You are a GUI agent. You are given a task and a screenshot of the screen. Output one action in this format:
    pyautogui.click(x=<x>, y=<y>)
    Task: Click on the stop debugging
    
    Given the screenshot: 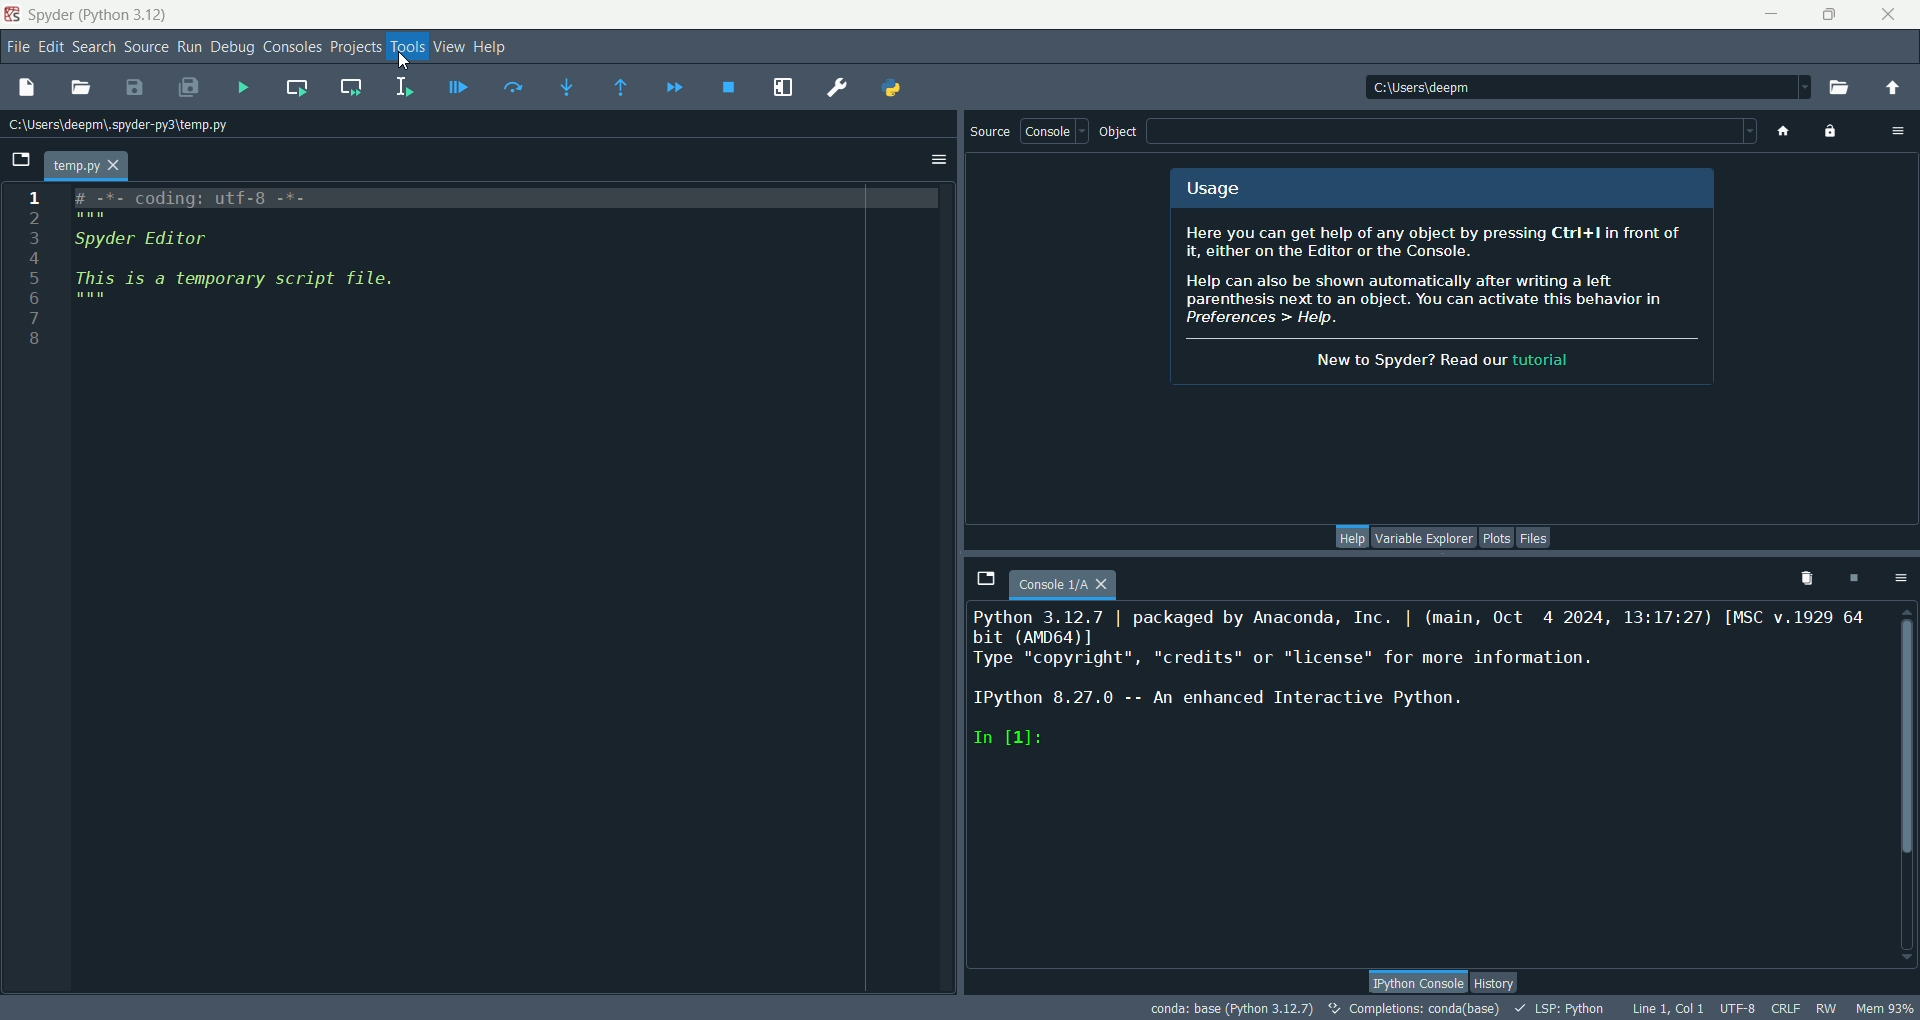 What is the action you would take?
    pyautogui.click(x=732, y=88)
    